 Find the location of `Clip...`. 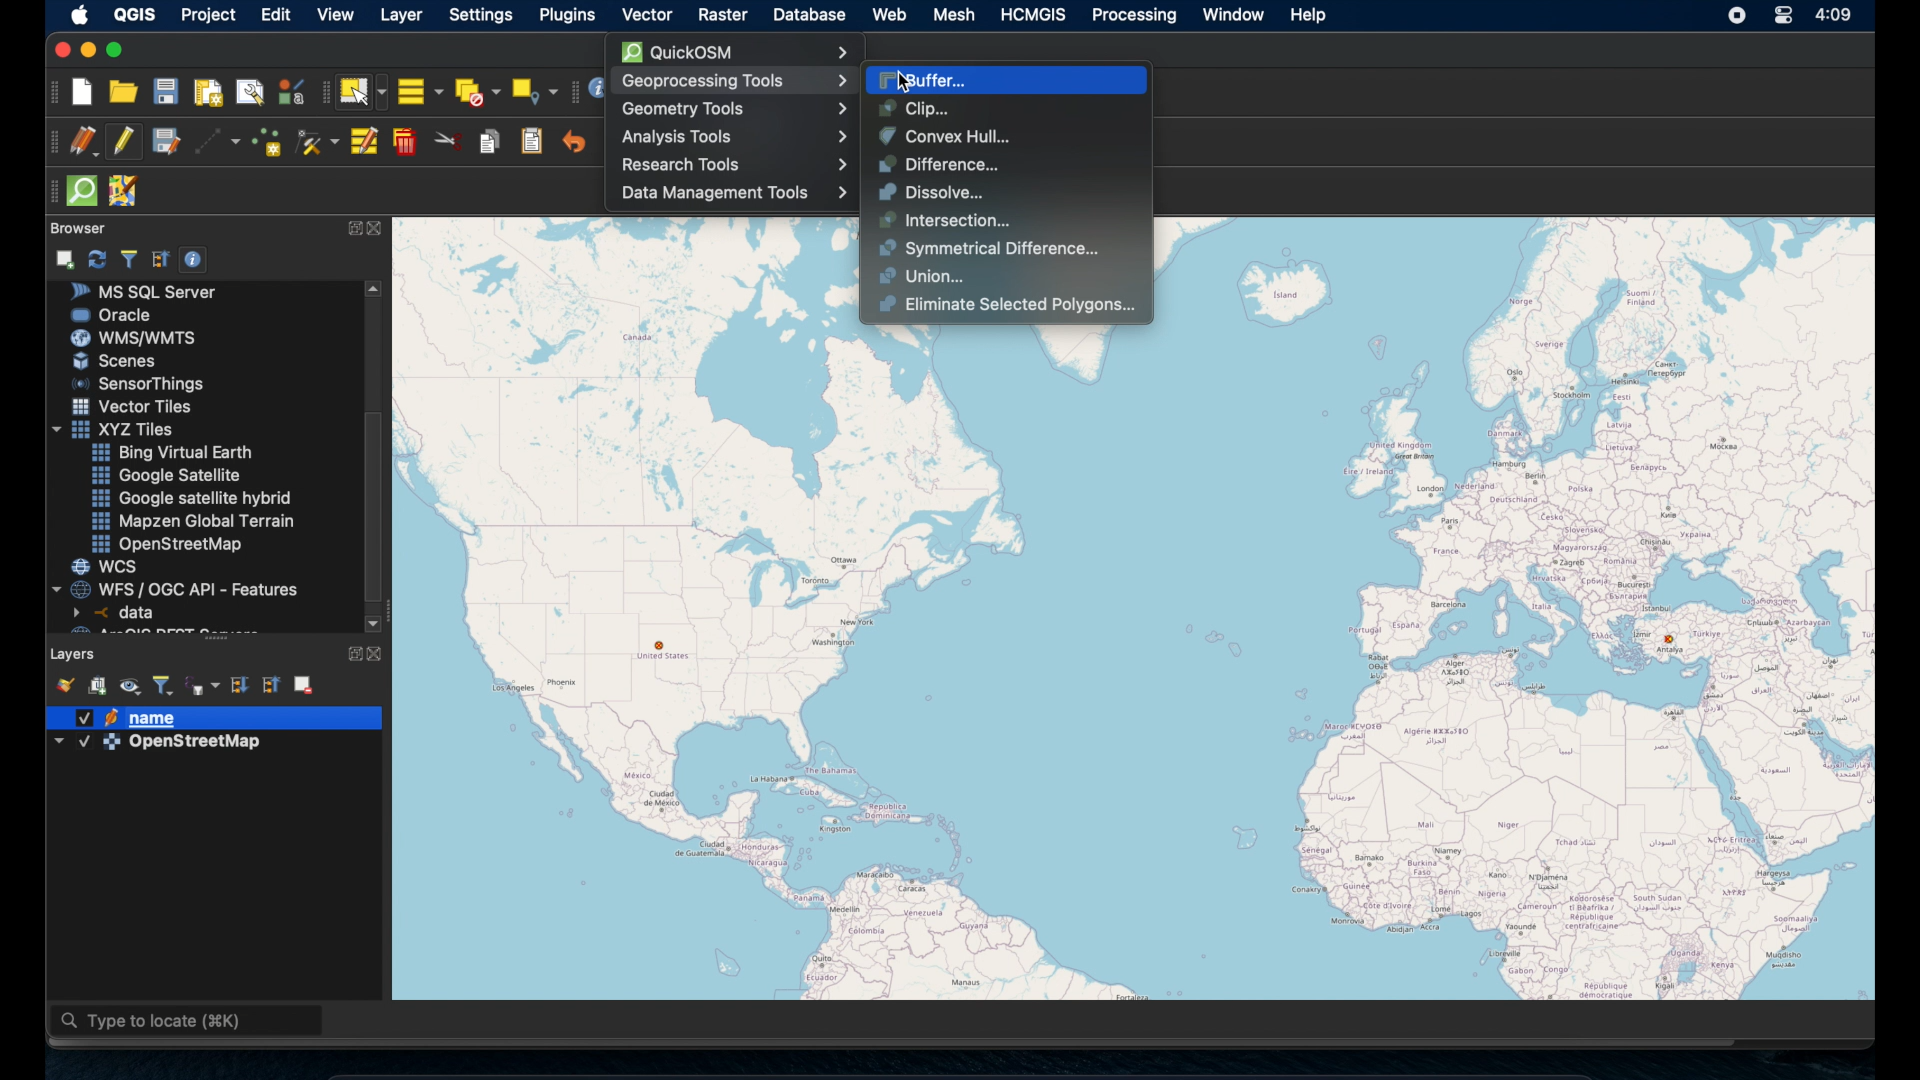

Clip... is located at coordinates (911, 107).